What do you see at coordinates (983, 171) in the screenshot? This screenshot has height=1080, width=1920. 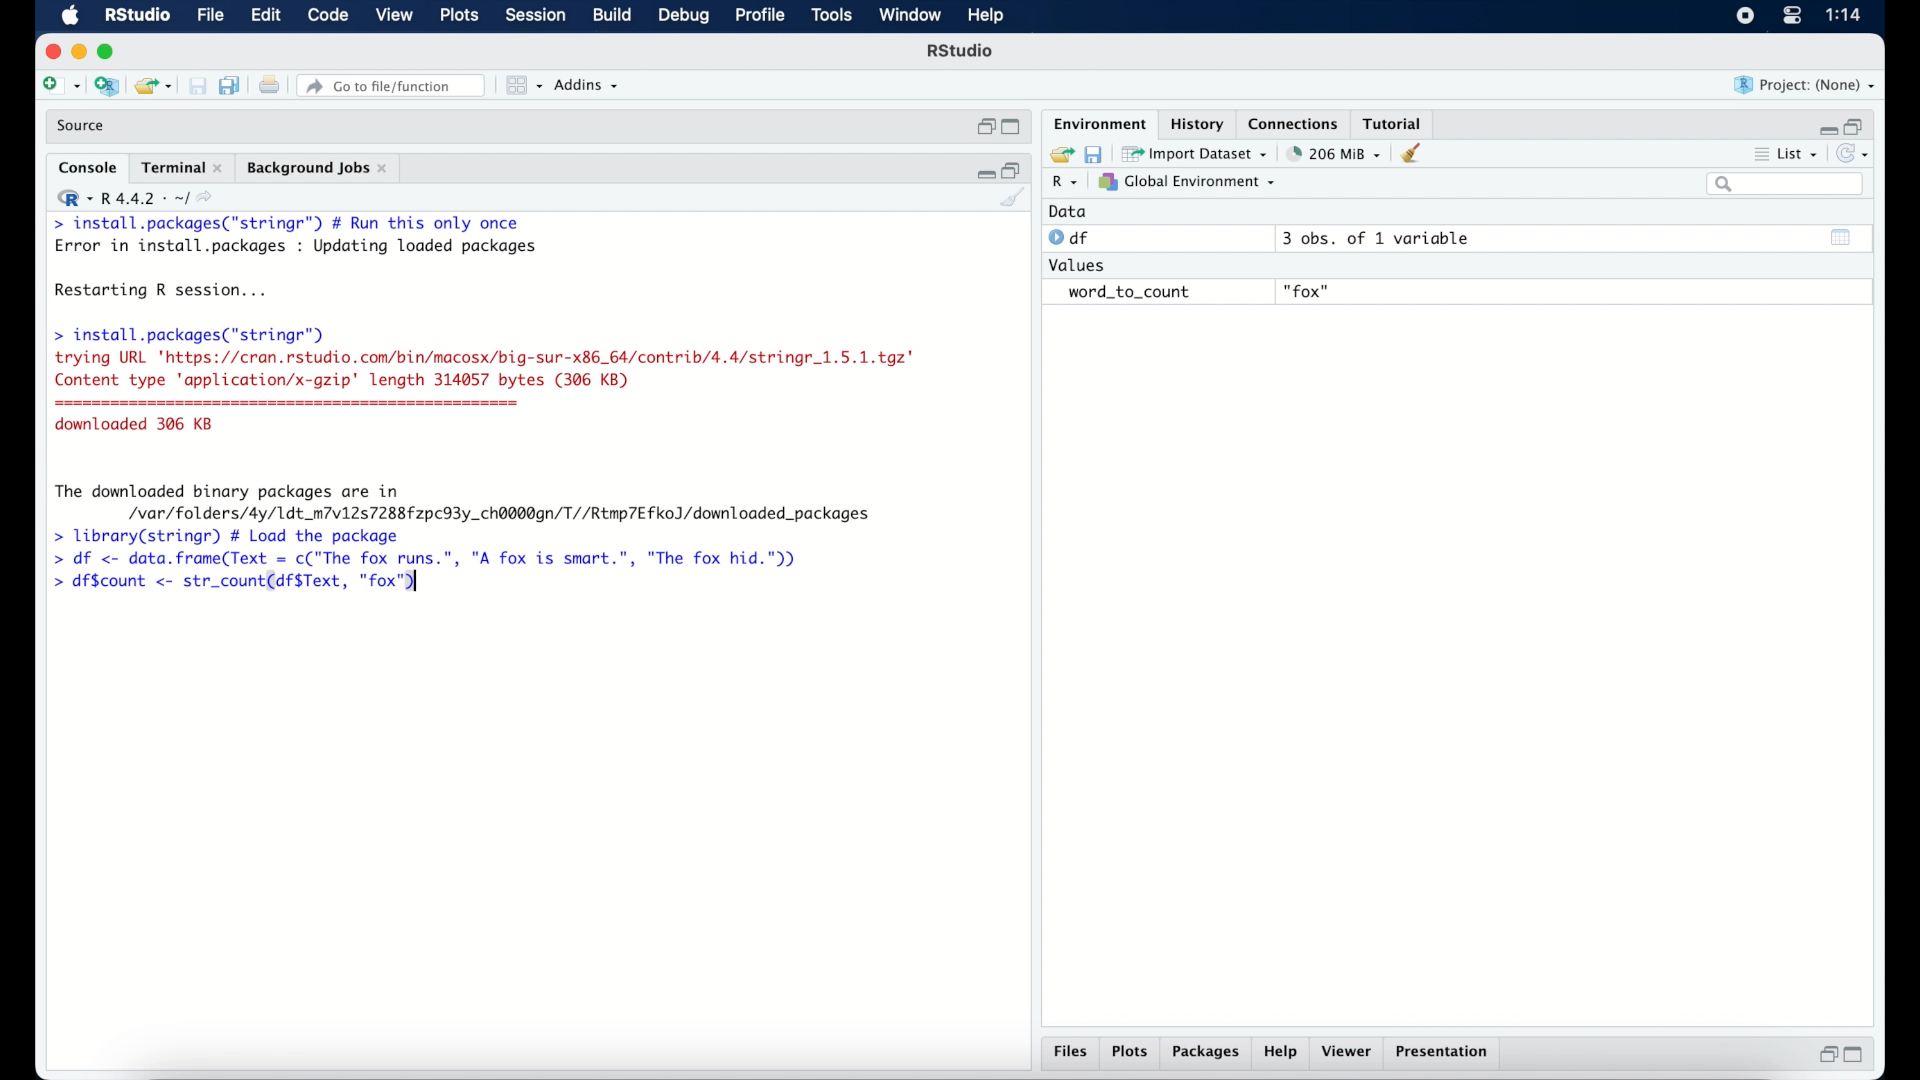 I see `minimize` at bounding box center [983, 171].